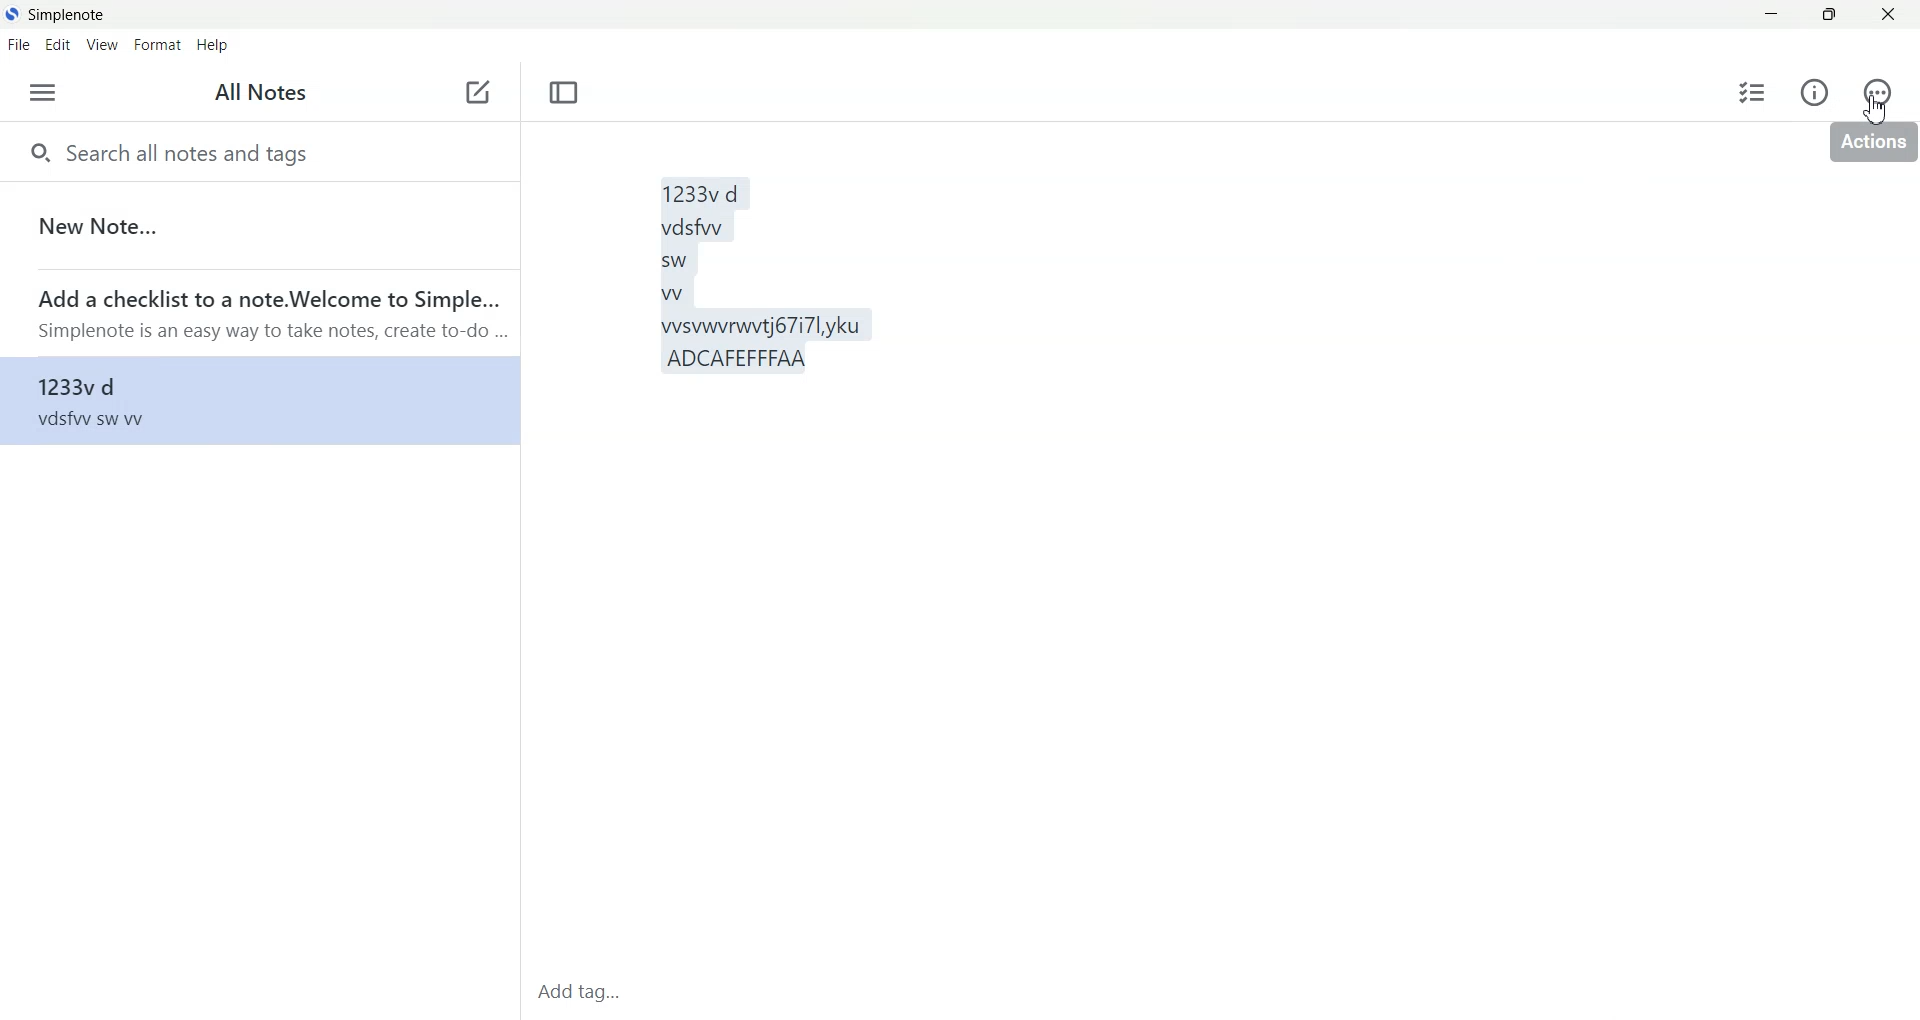 The height and width of the screenshot is (1020, 1920). I want to click on Add new notes, so click(476, 93).